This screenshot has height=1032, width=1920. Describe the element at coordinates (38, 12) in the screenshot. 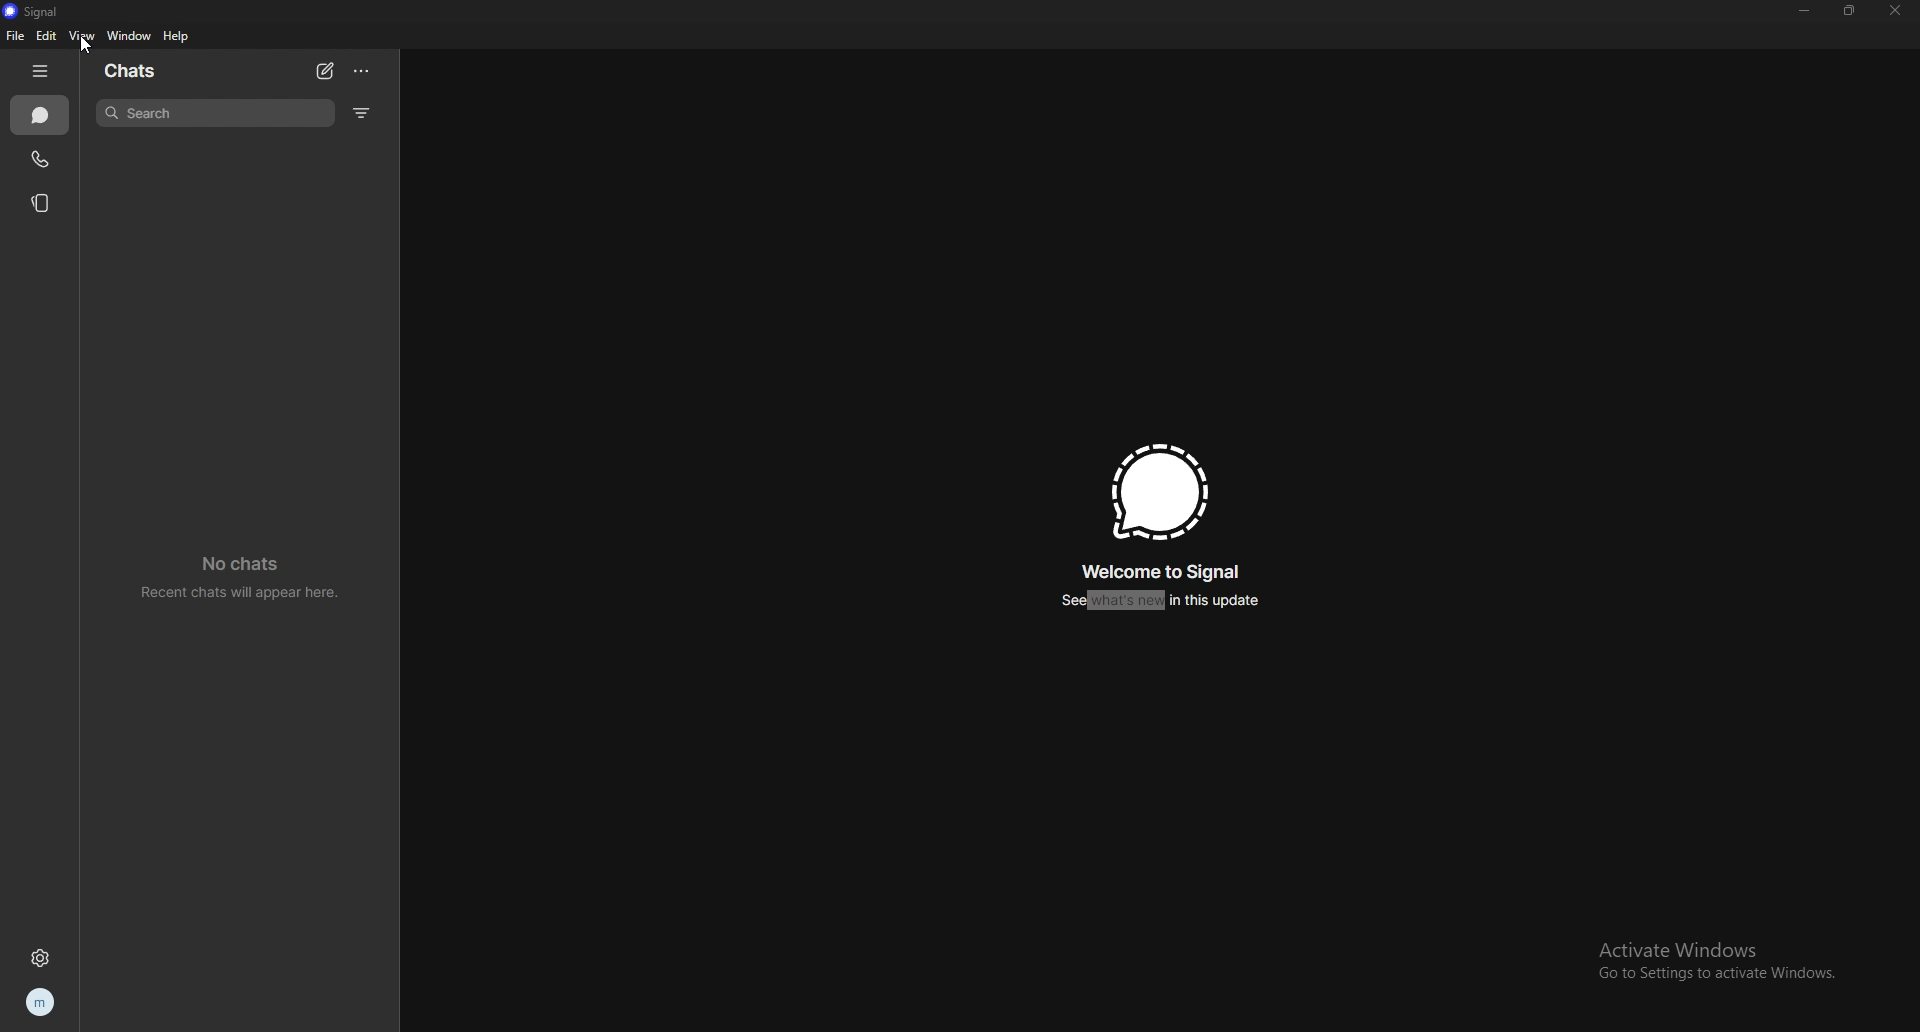

I see `signal` at that location.